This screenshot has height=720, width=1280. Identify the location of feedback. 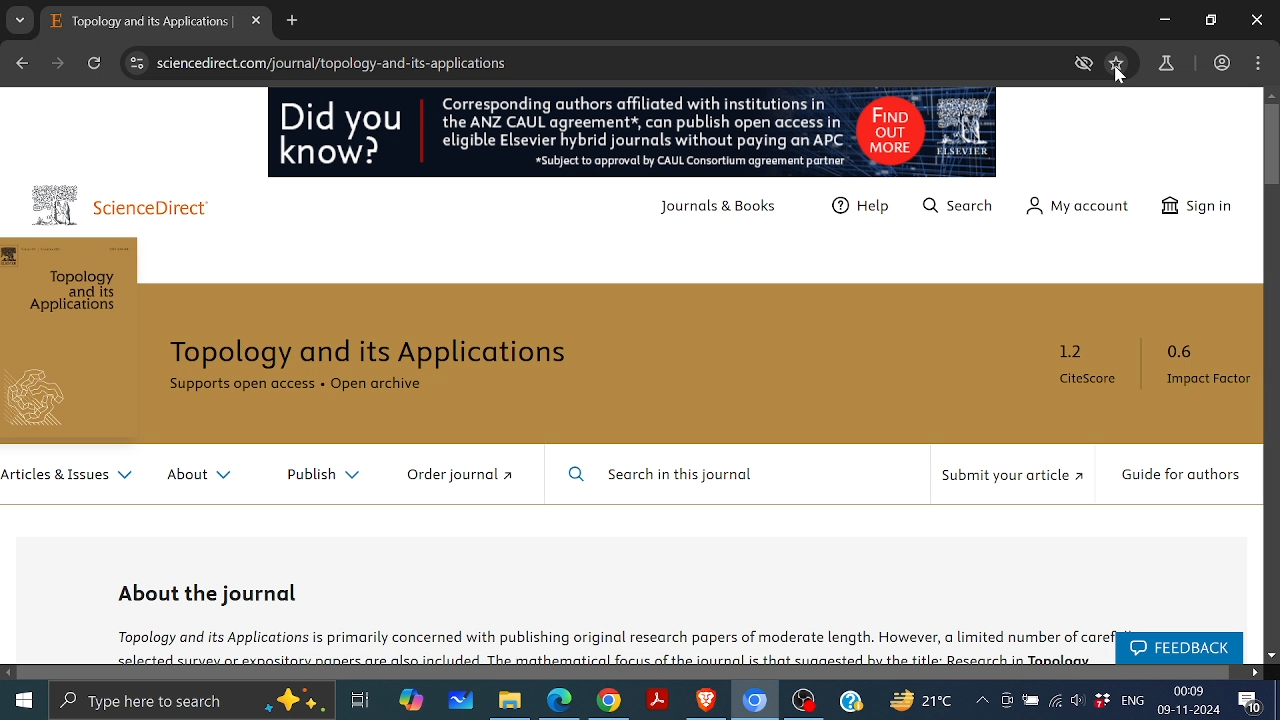
(1177, 649).